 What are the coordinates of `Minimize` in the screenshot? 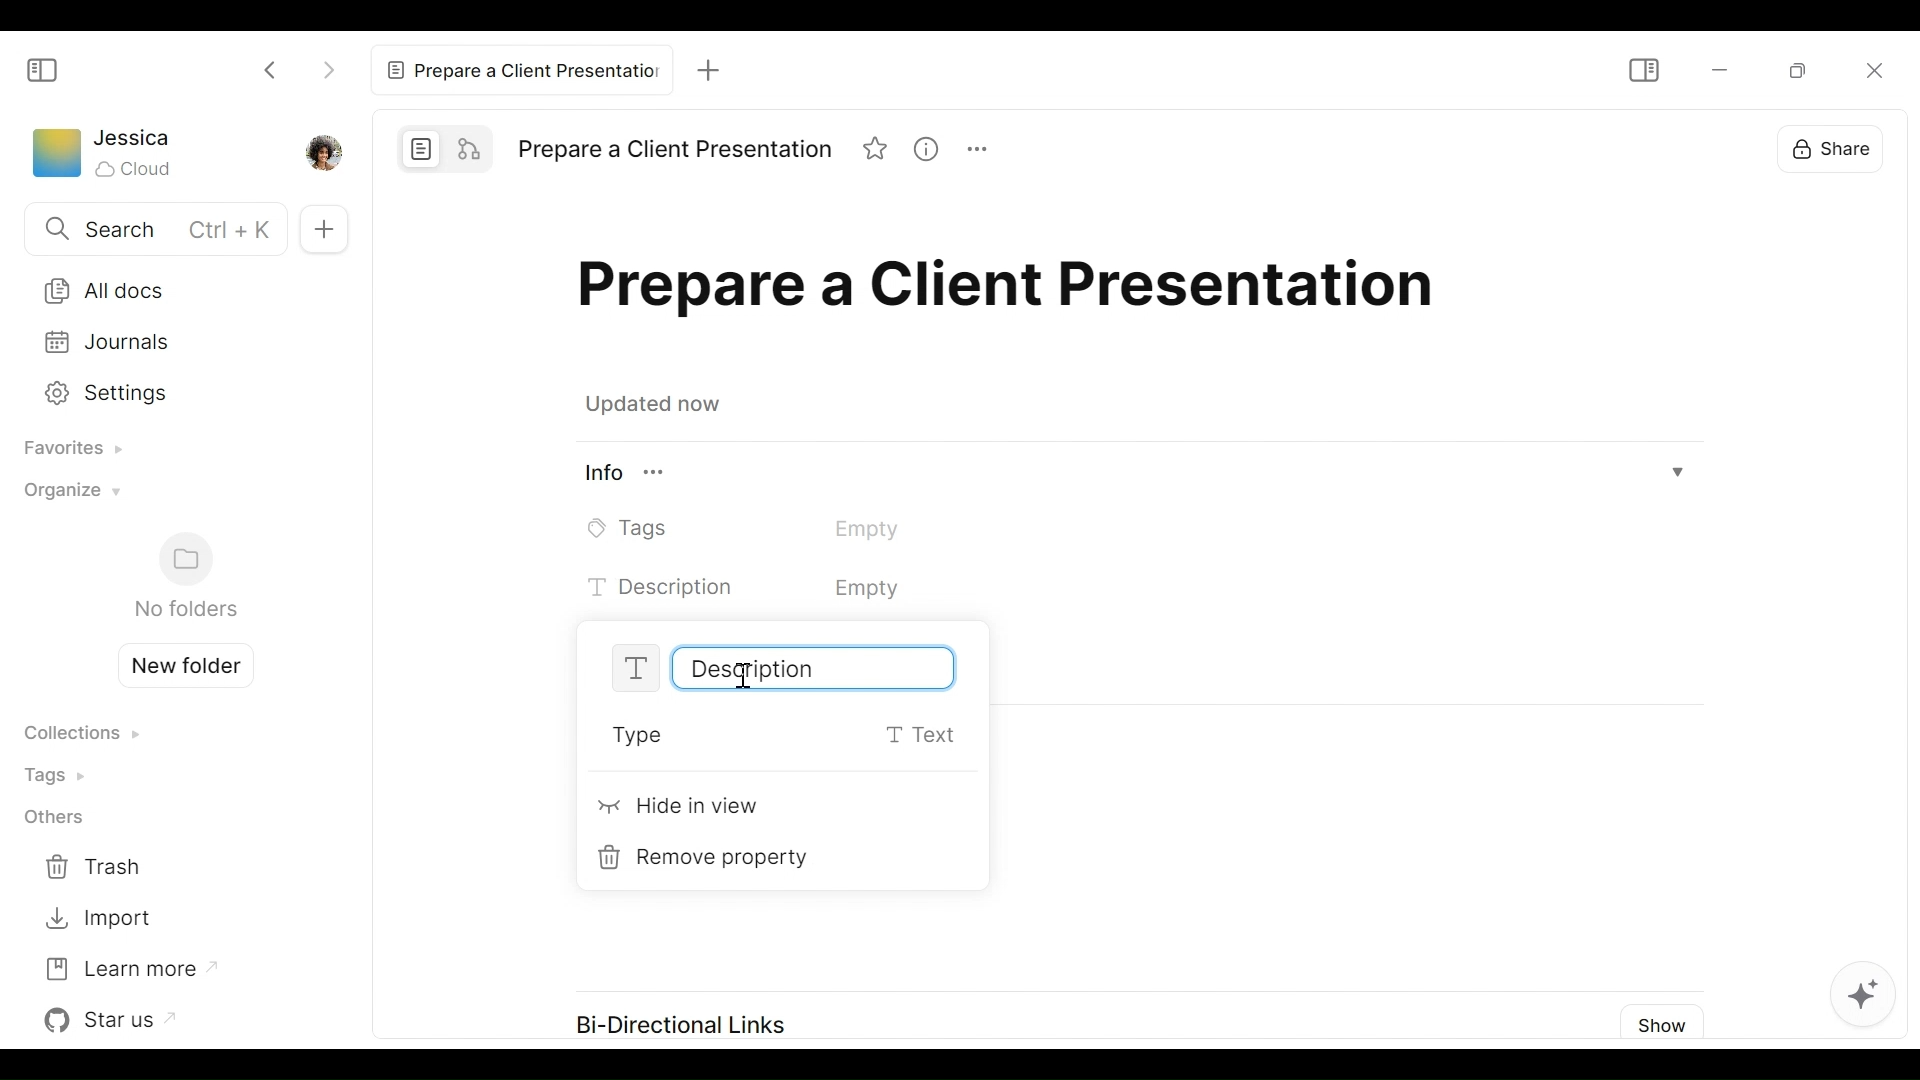 It's located at (1804, 73).